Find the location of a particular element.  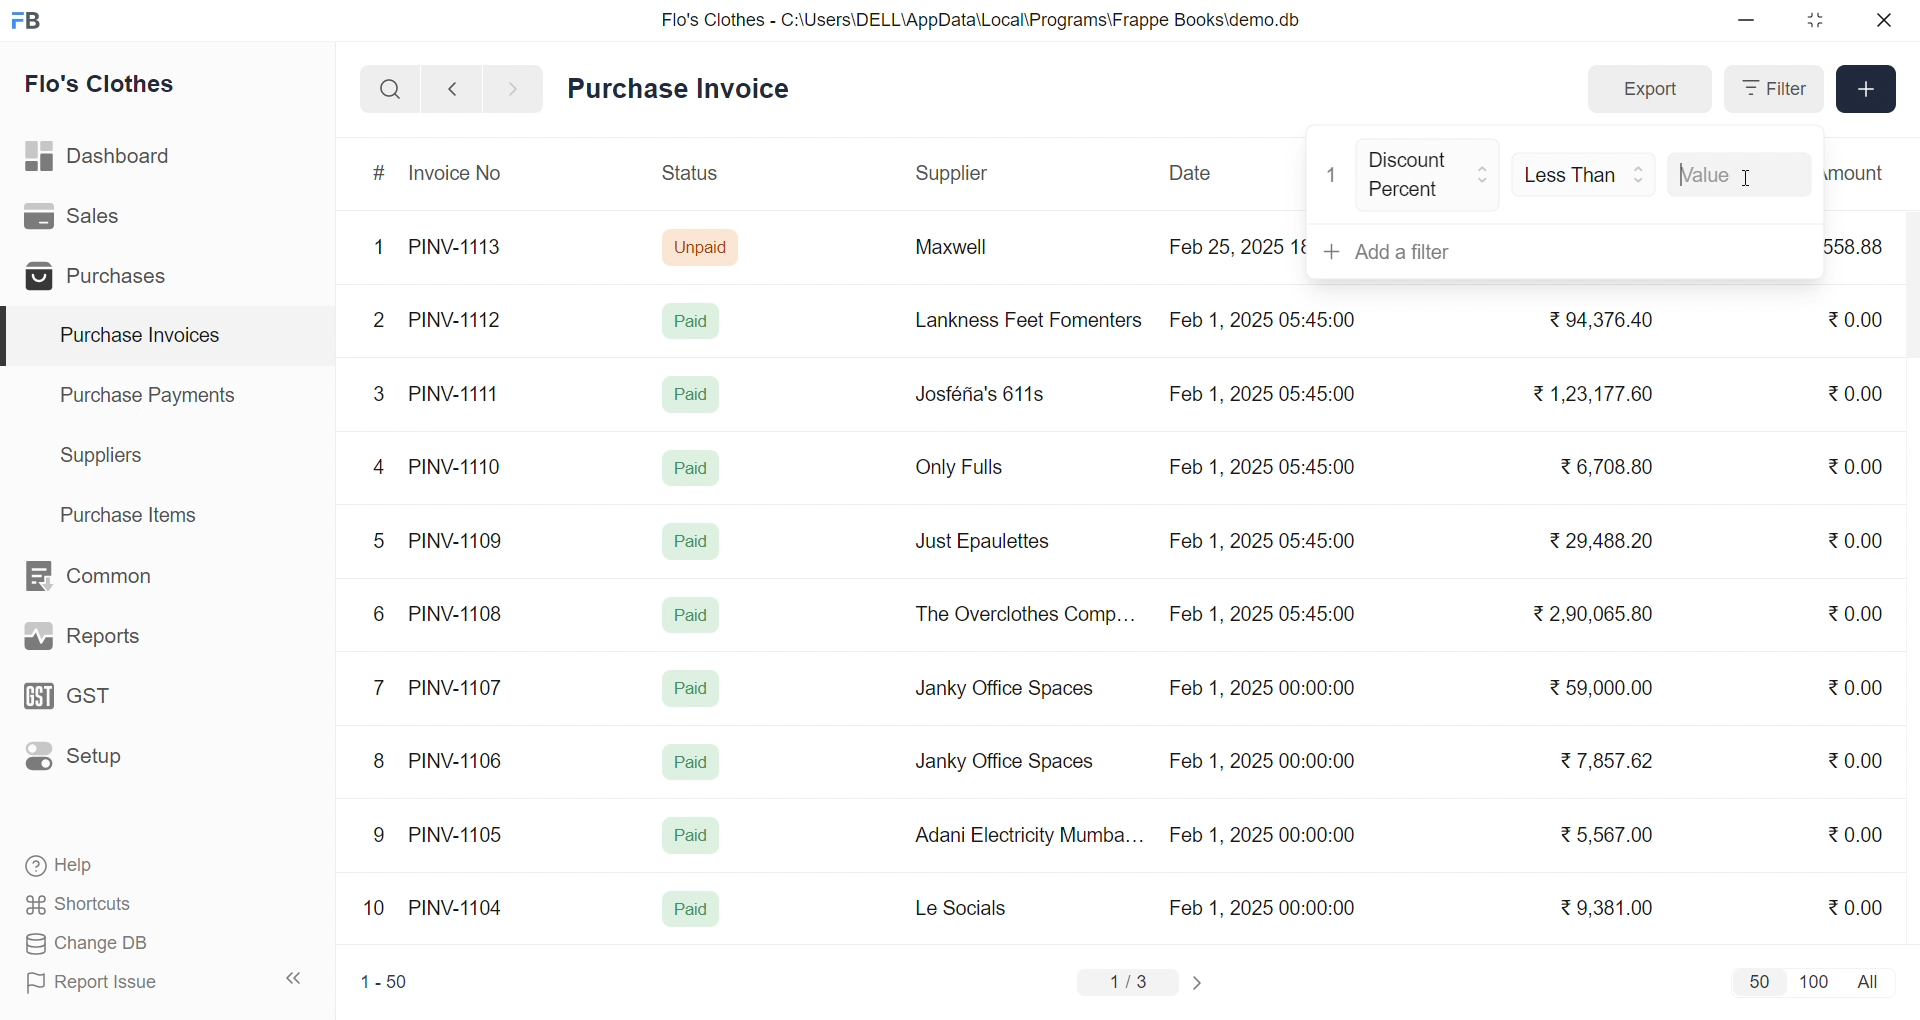

PINV-1108 is located at coordinates (457, 614).